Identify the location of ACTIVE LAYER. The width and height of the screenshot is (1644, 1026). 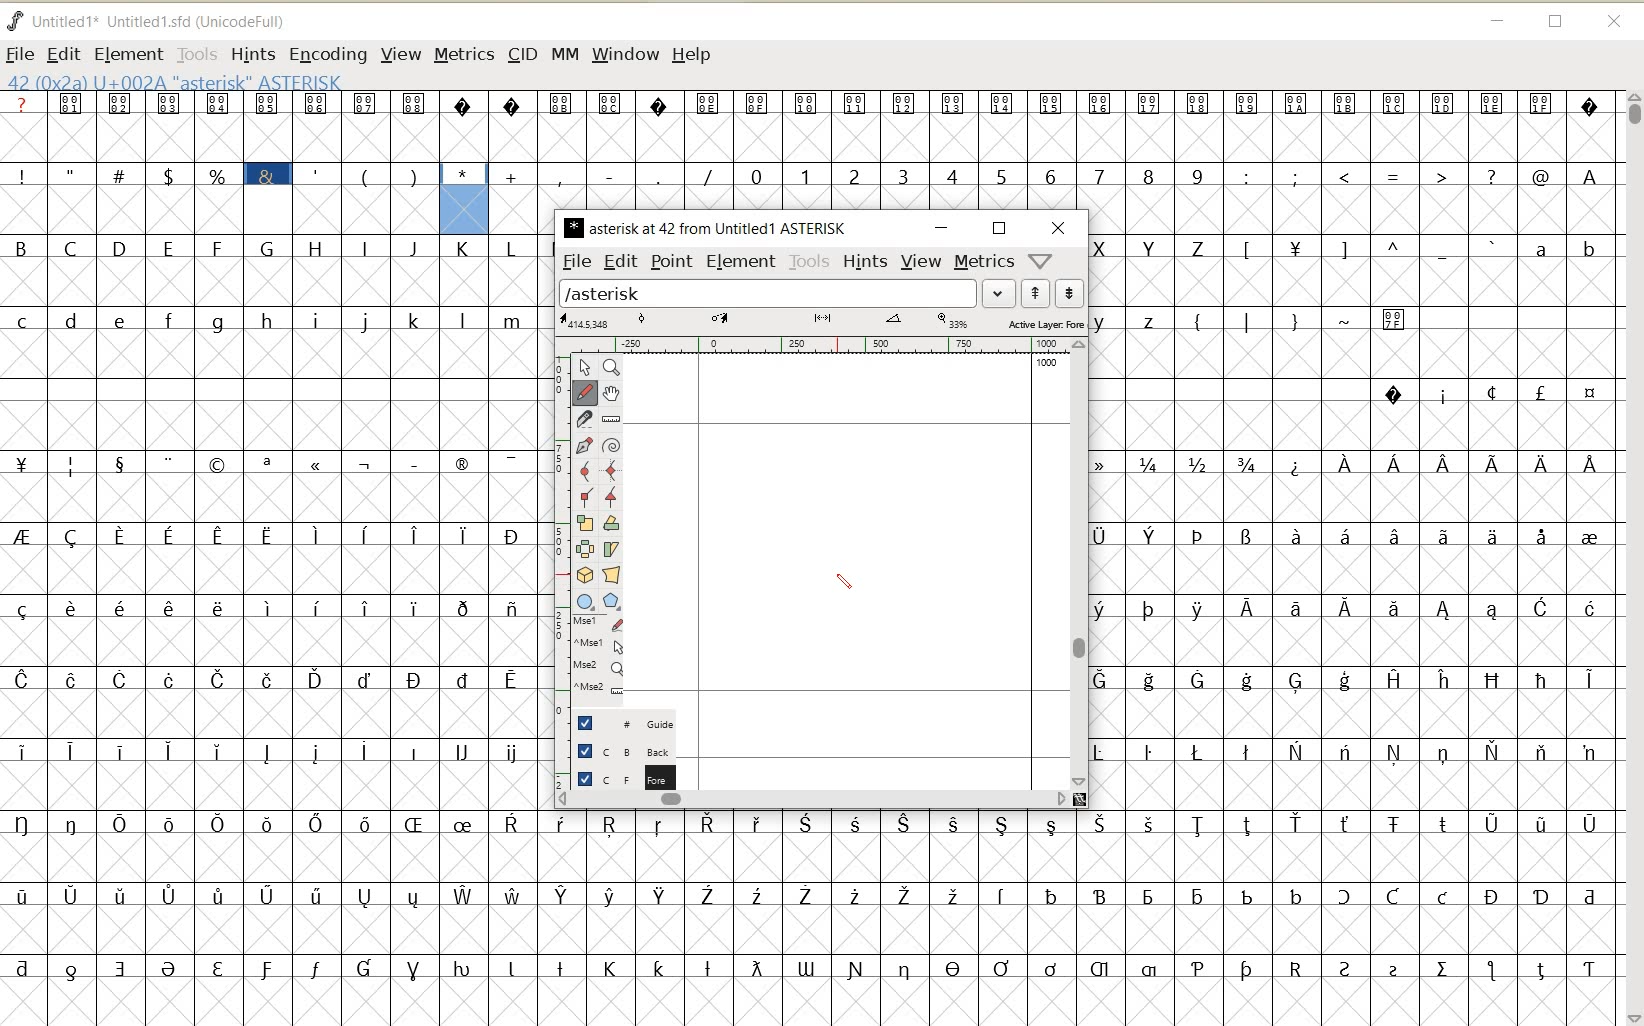
(822, 322).